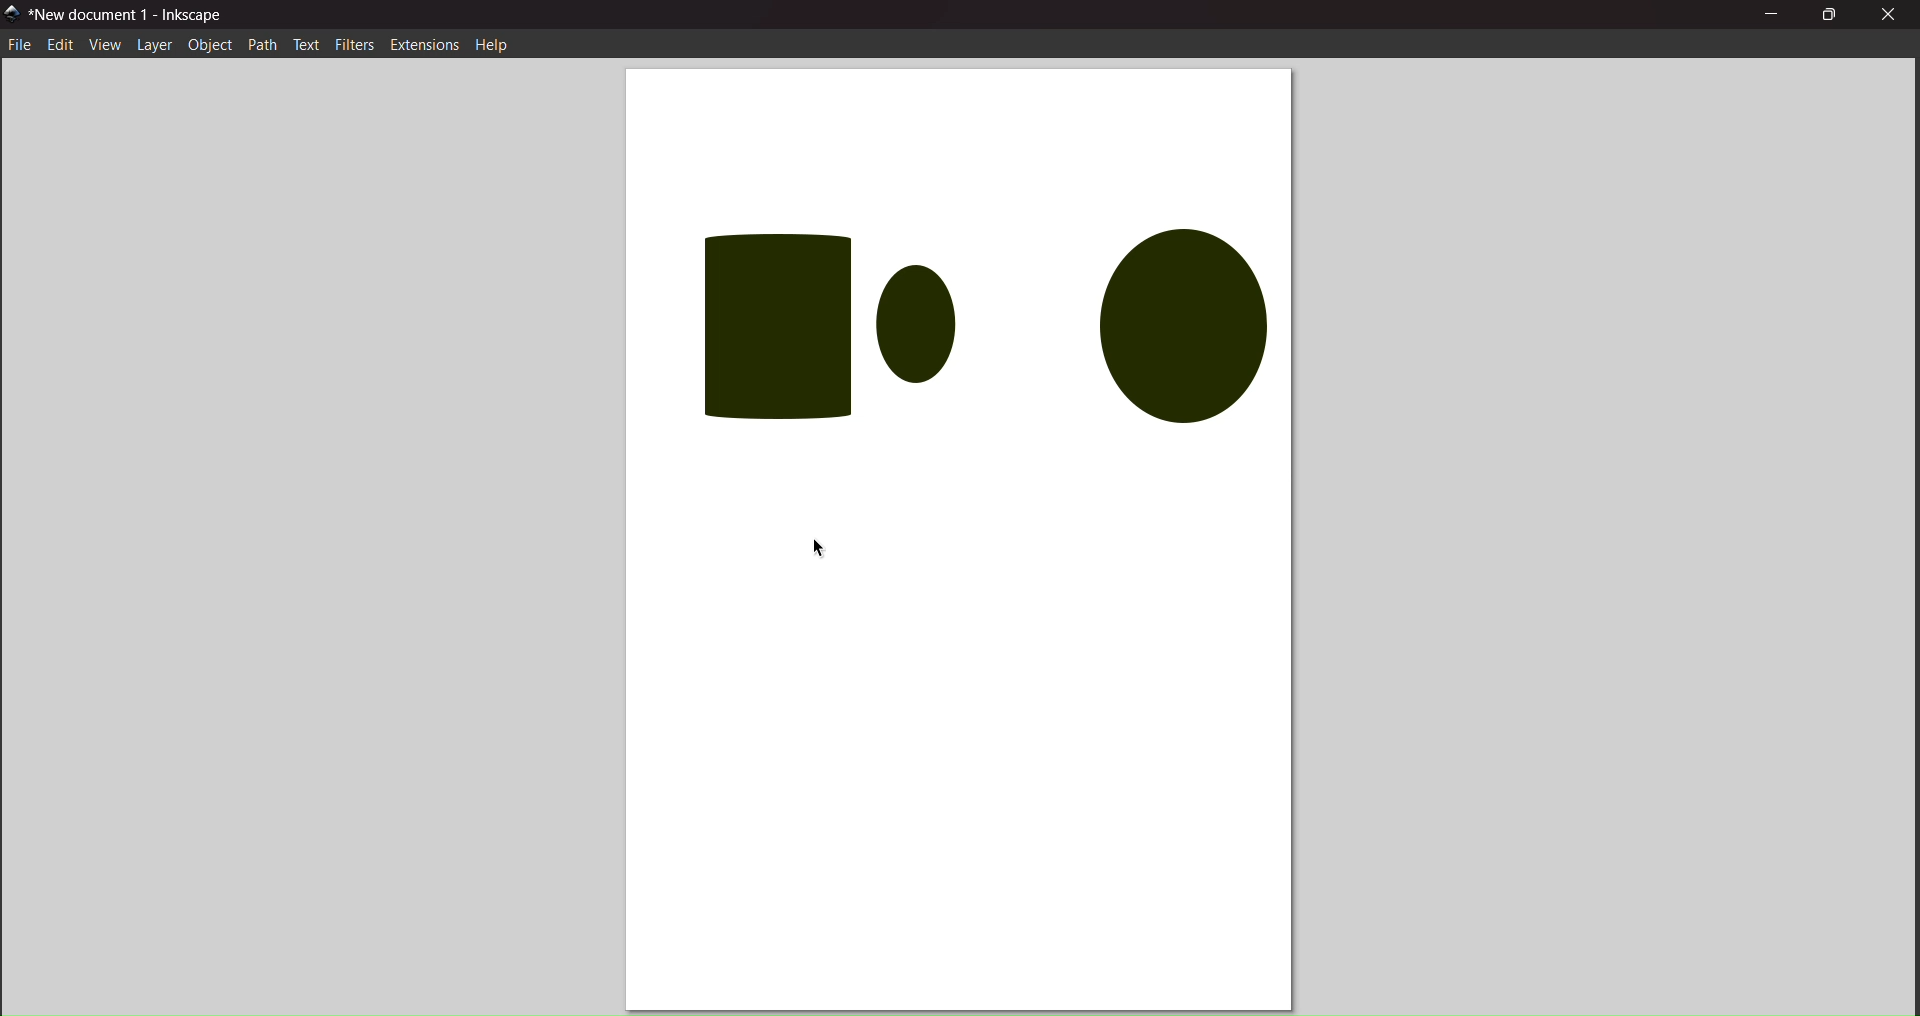 This screenshot has width=1920, height=1016. Describe the element at coordinates (104, 46) in the screenshot. I see `view` at that location.